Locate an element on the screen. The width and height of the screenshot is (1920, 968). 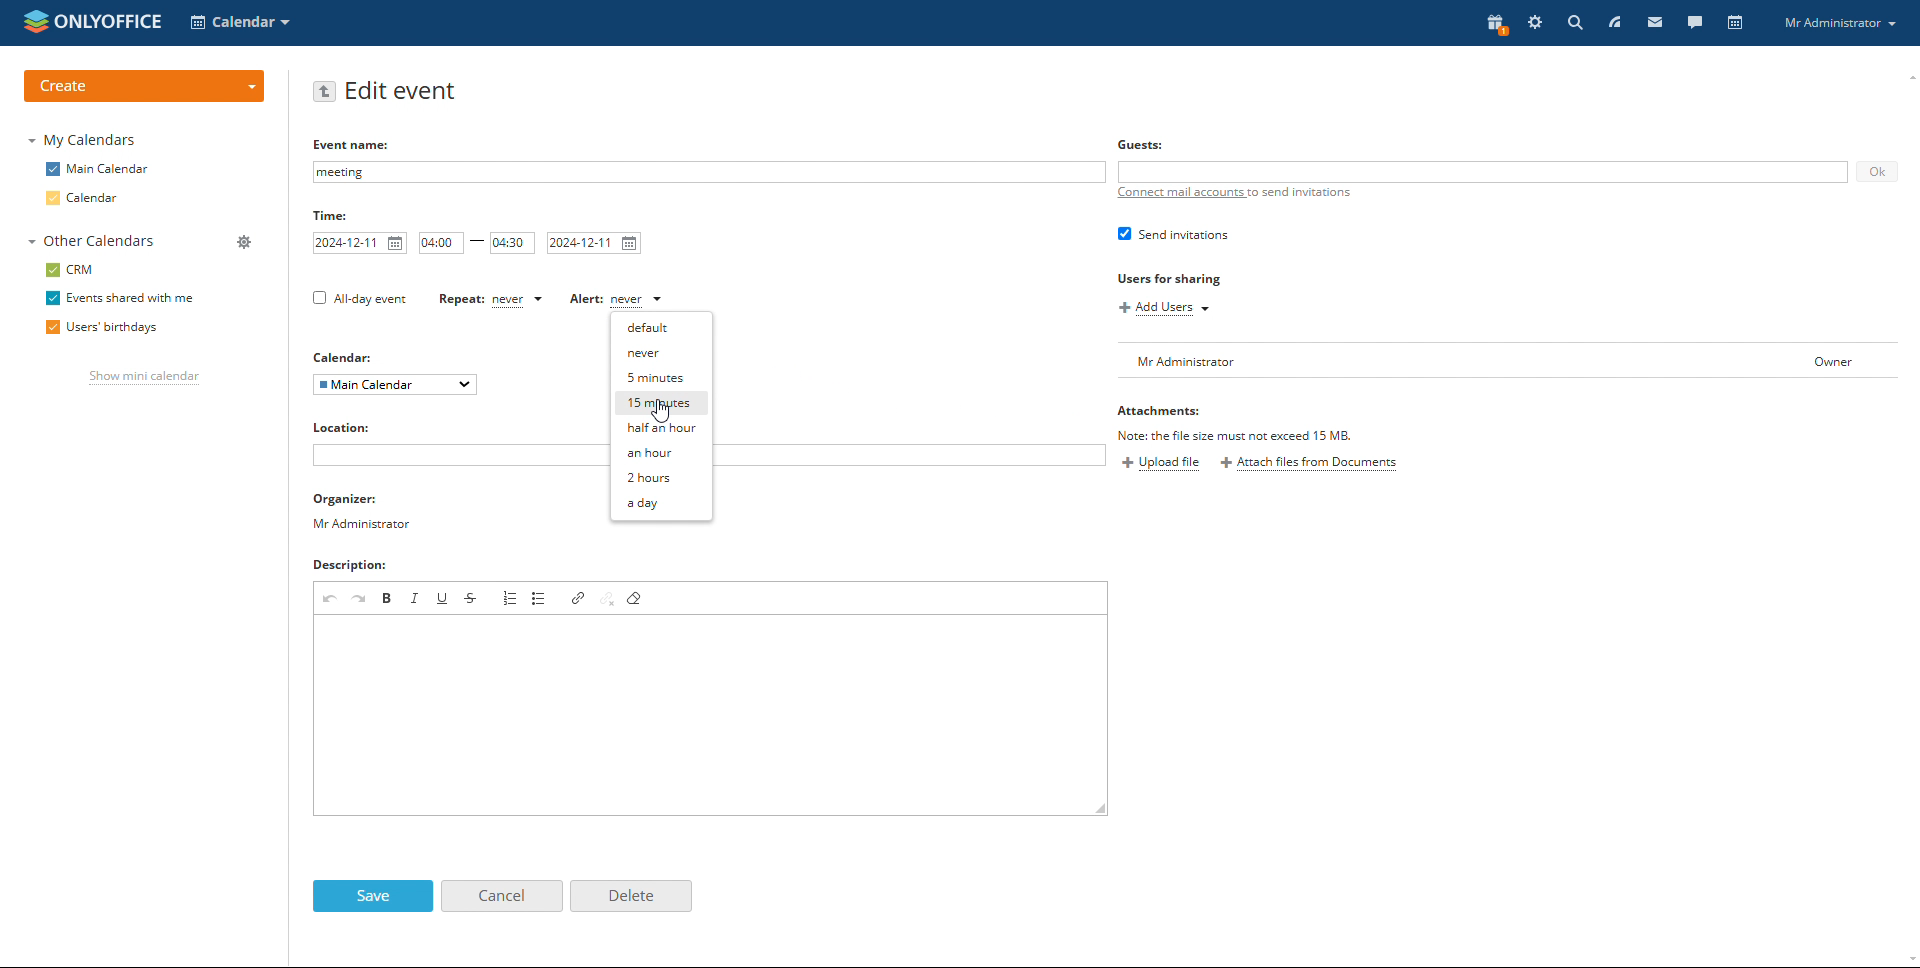
set alert is located at coordinates (617, 300).